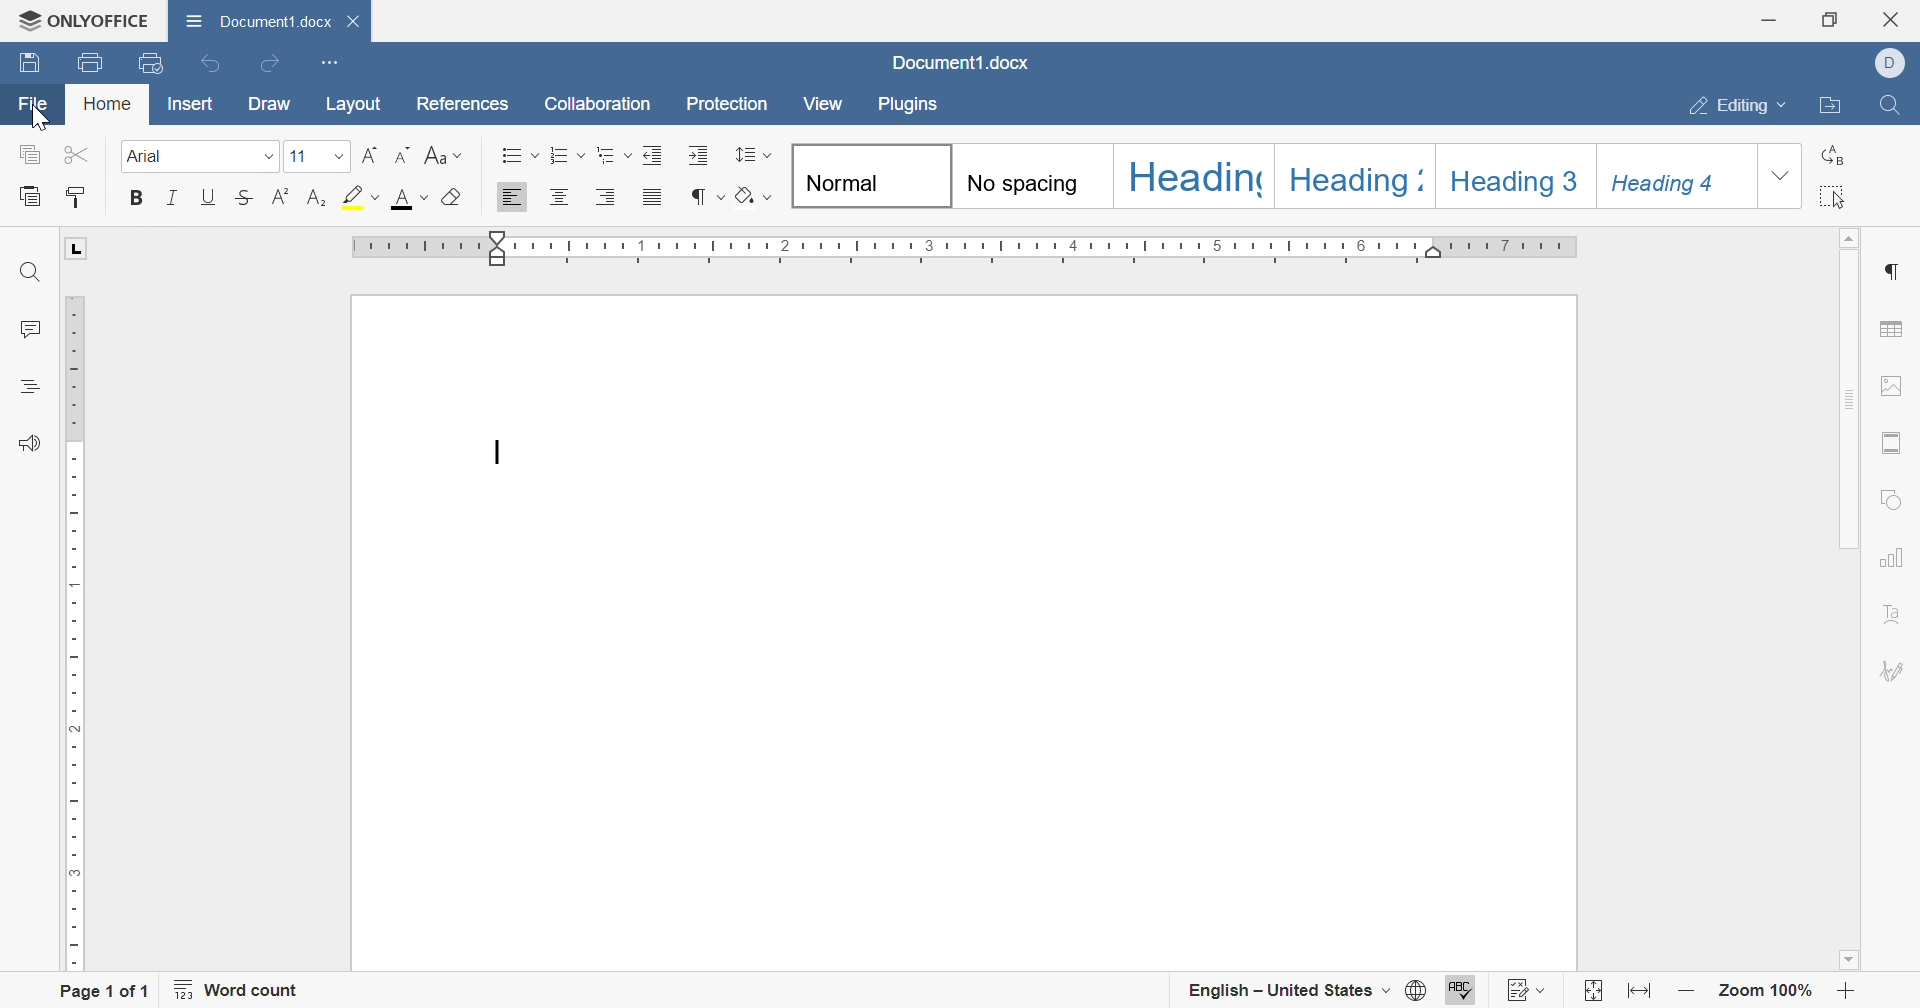 This screenshot has width=1920, height=1008. What do you see at coordinates (71, 631) in the screenshot?
I see `ruler` at bounding box center [71, 631].